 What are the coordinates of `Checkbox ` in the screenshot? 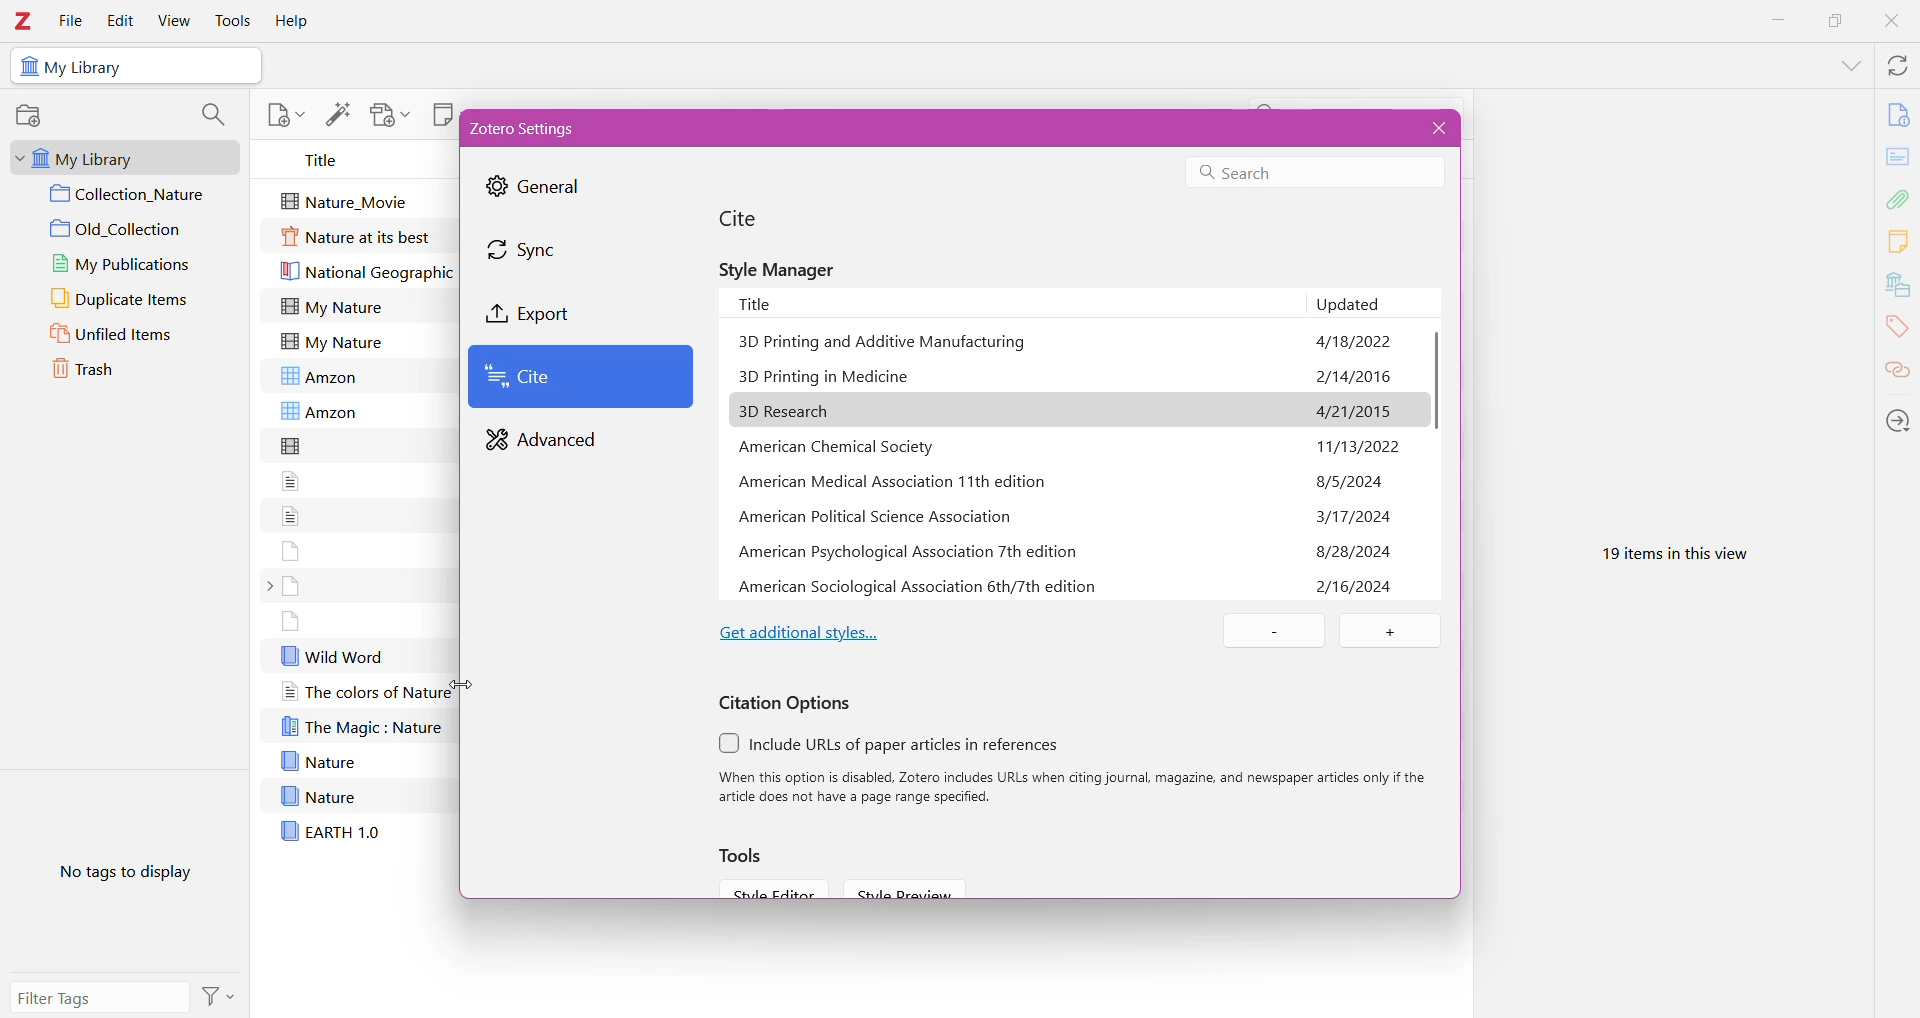 It's located at (729, 742).